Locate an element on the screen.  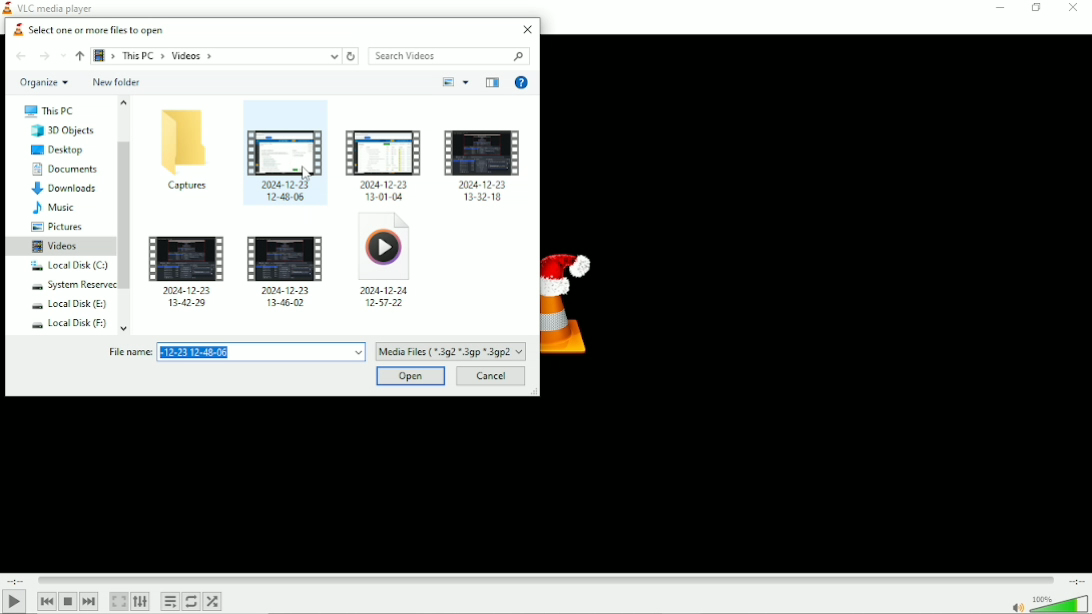
Up to ''This PC'' is located at coordinates (80, 55).